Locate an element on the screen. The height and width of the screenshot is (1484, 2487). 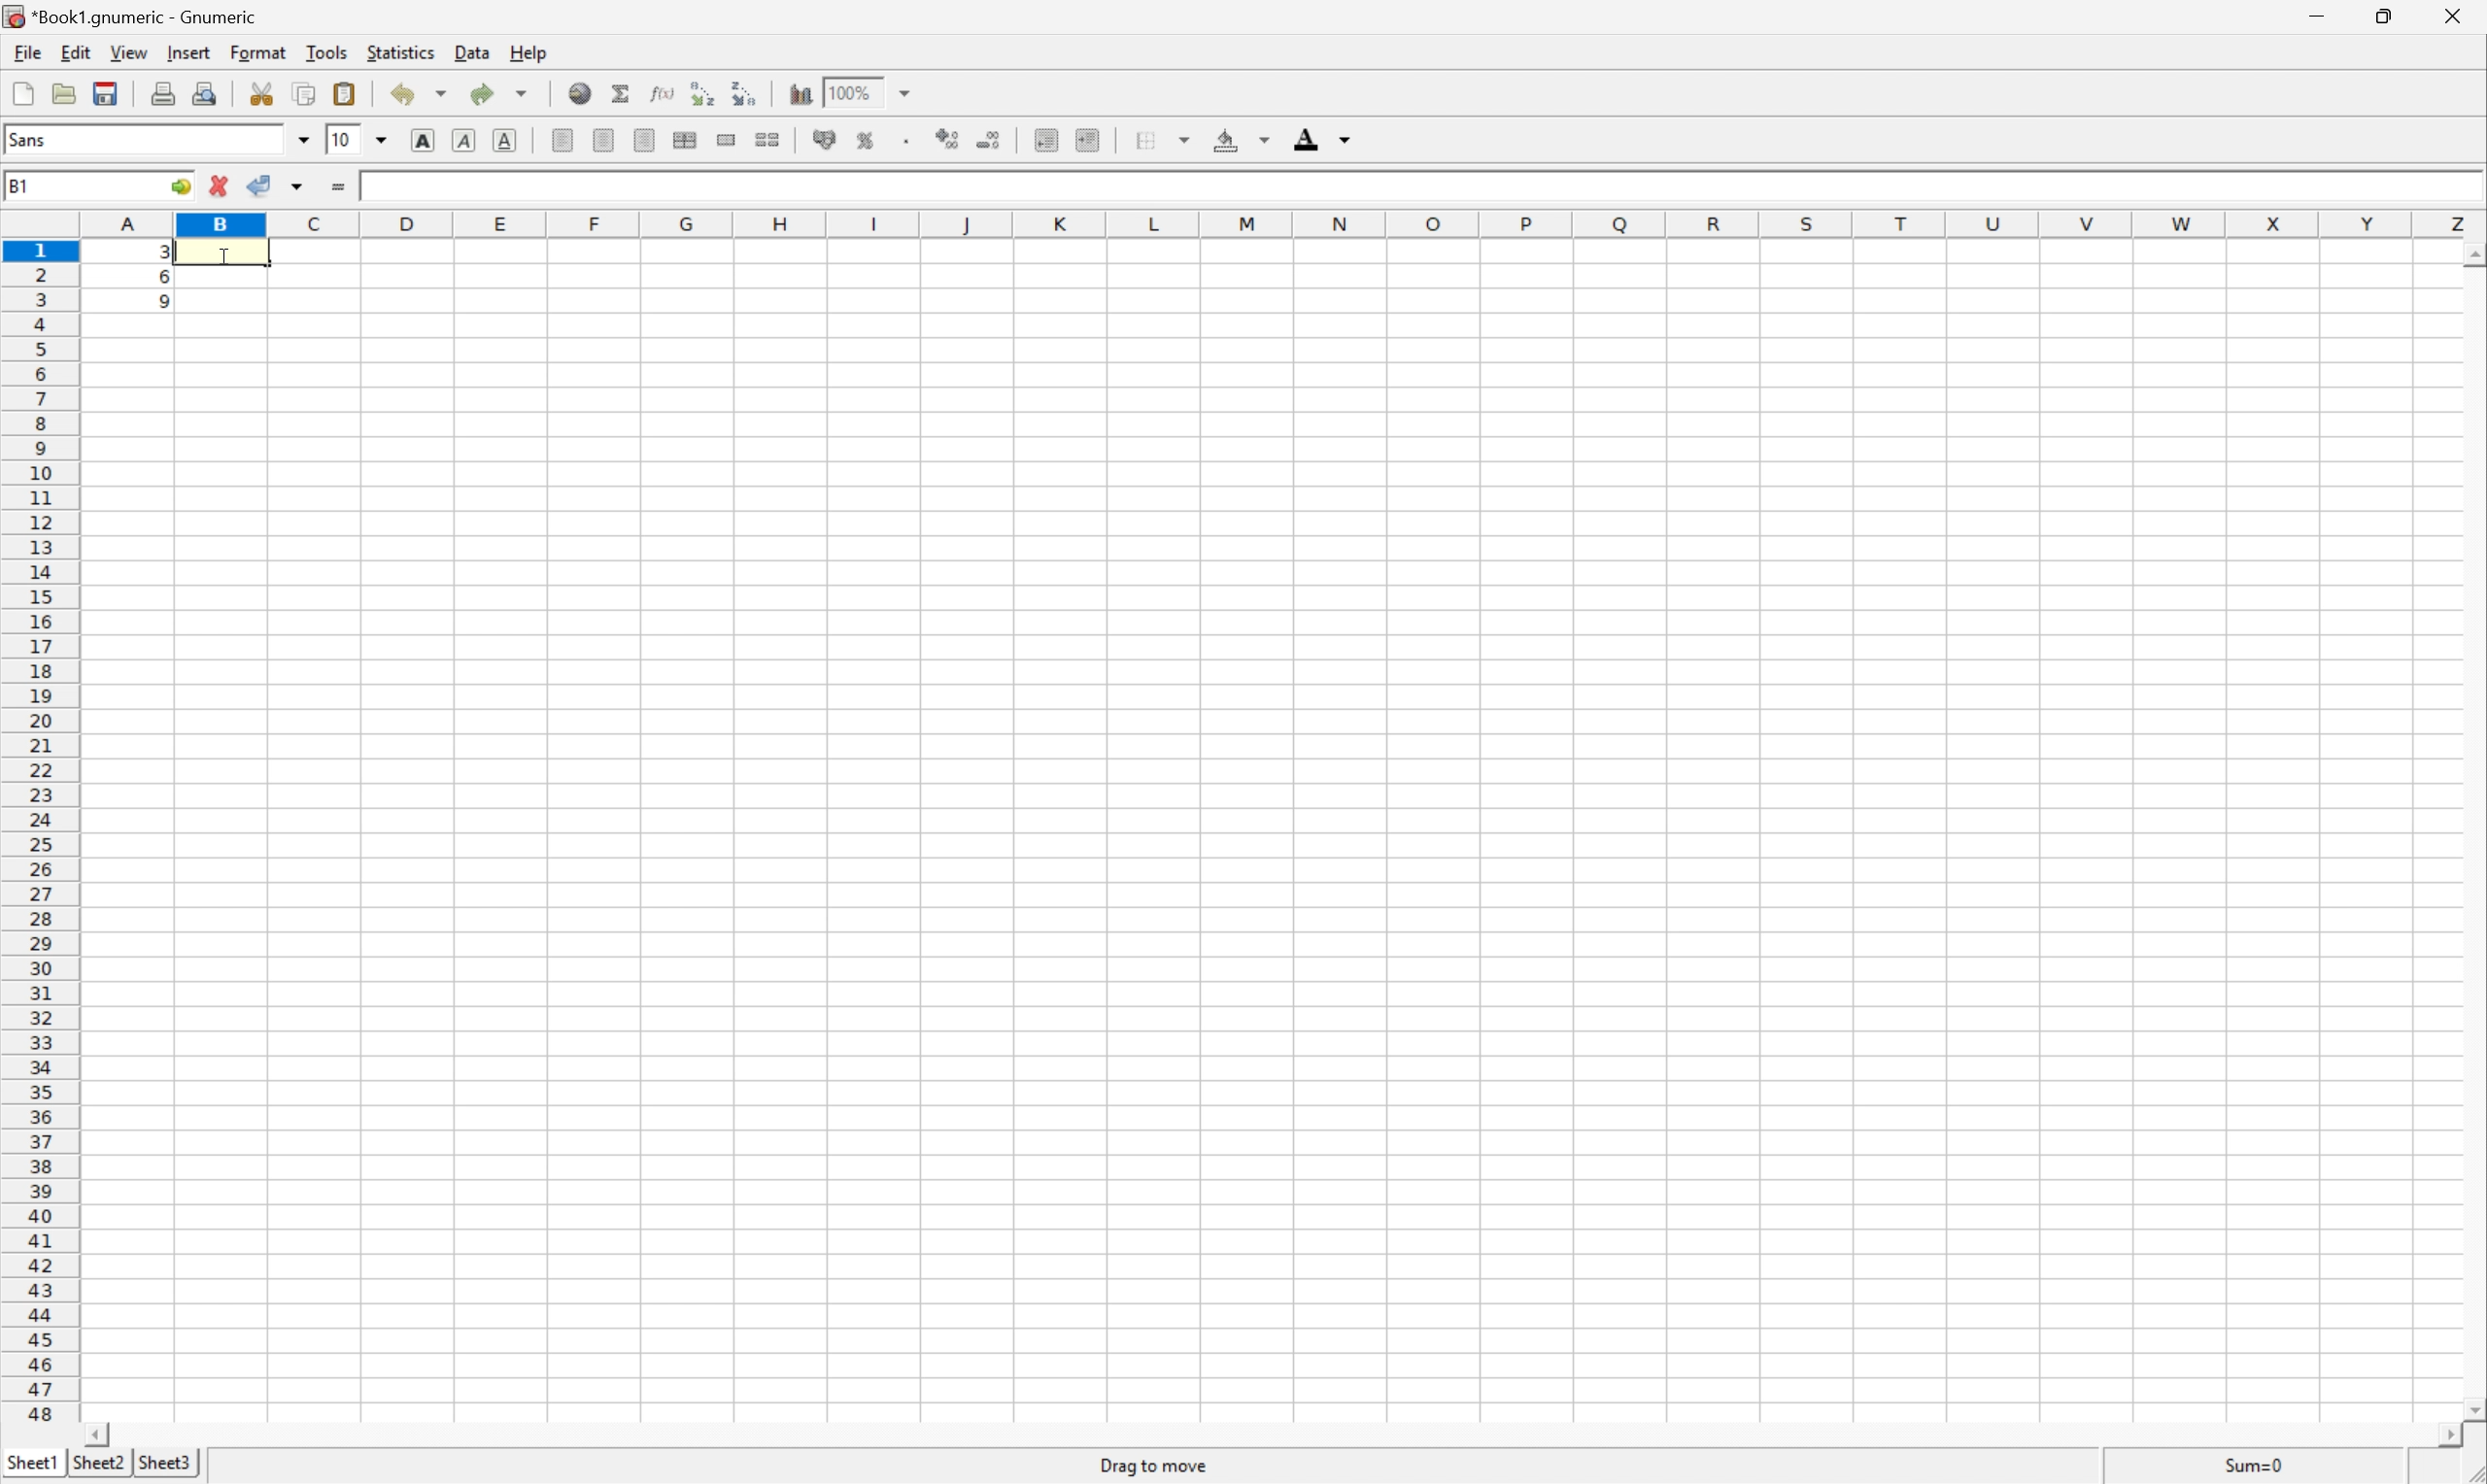
Go to is located at coordinates (181, 187).